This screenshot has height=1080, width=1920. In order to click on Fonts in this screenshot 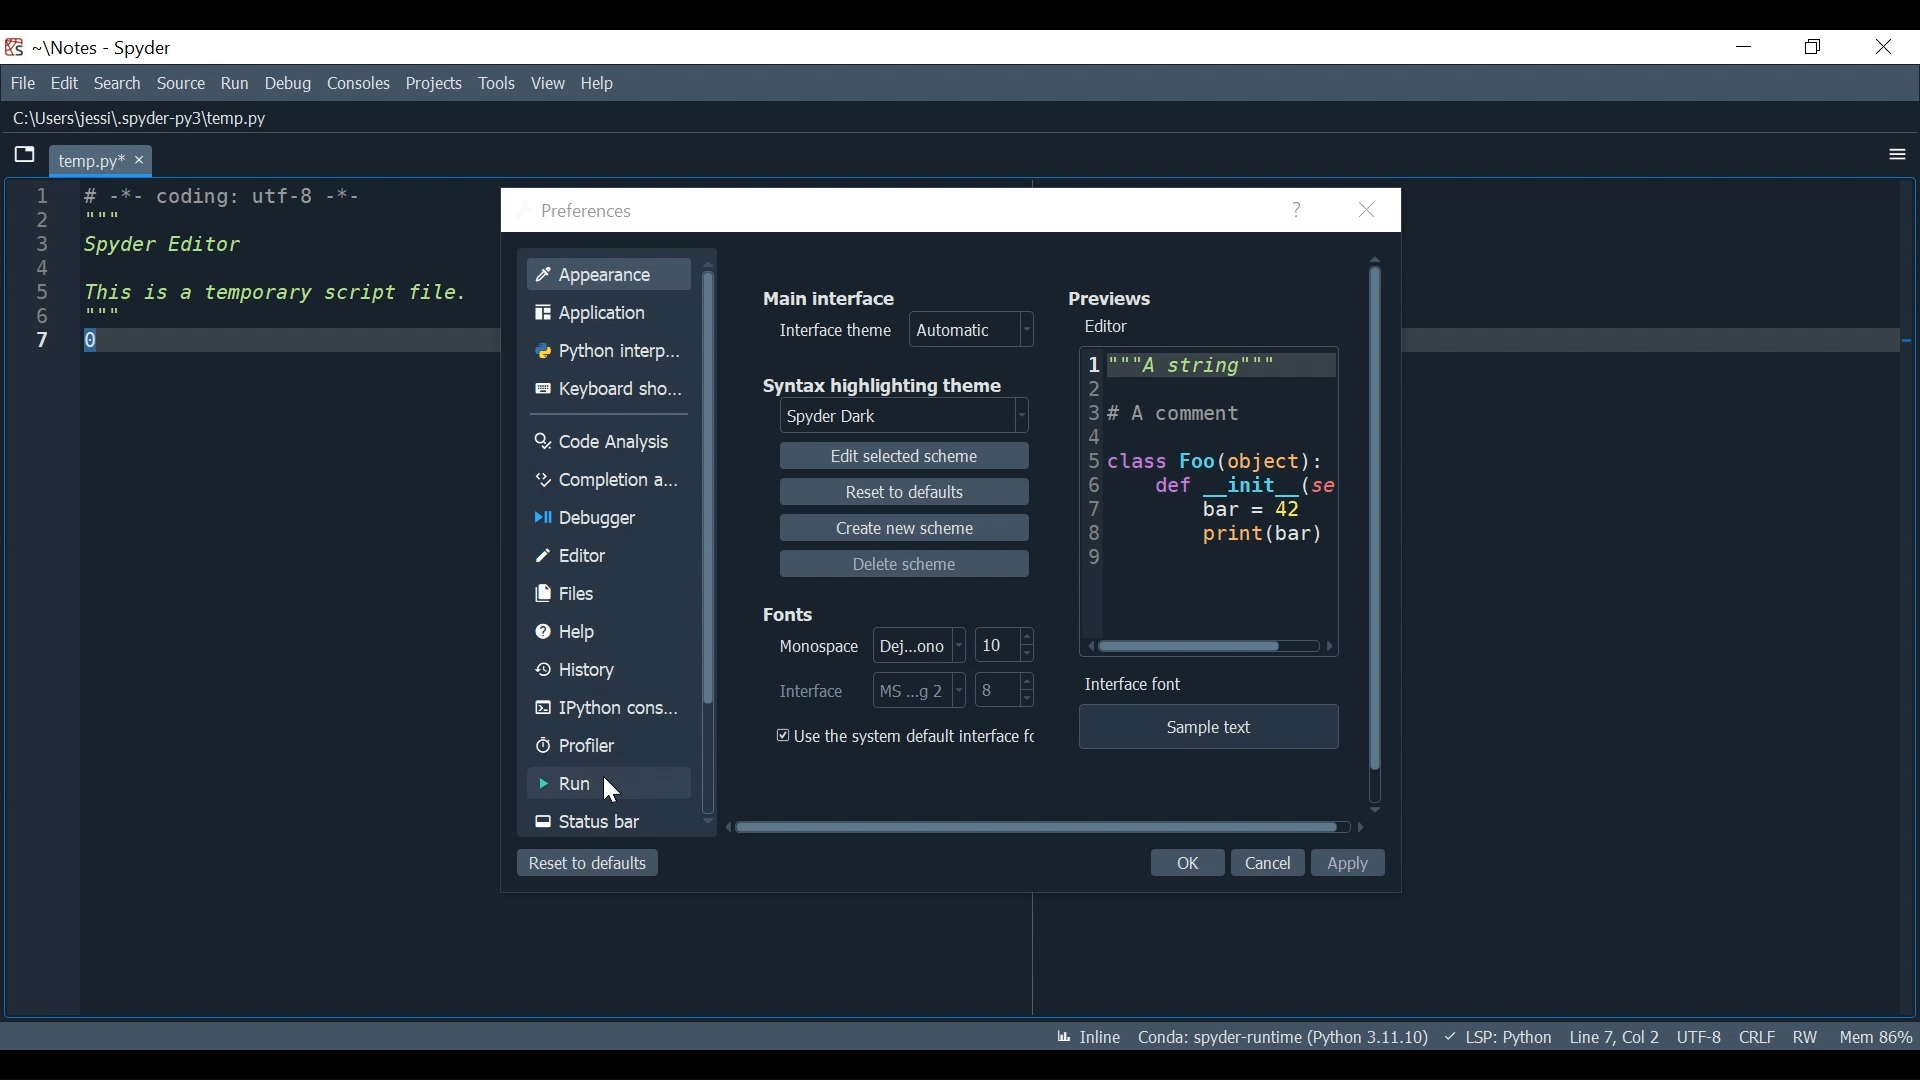, I will do `click(788, 614)`.